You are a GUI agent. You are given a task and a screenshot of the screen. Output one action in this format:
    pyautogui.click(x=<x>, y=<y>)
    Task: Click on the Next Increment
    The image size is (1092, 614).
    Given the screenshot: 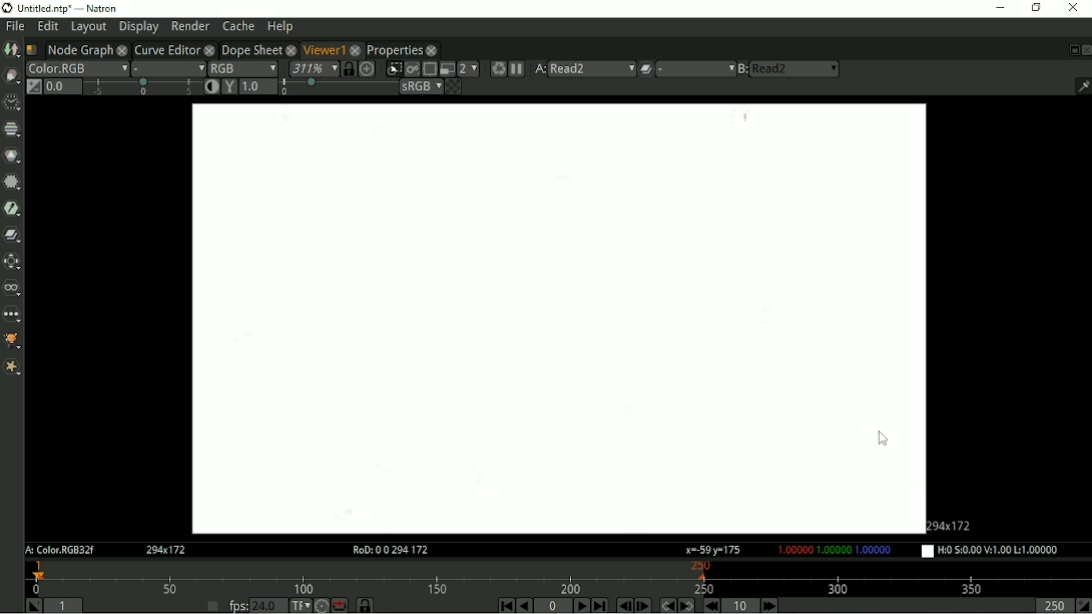 What is the action you would take?
    pyautogui.click(x=769, y=605)
    